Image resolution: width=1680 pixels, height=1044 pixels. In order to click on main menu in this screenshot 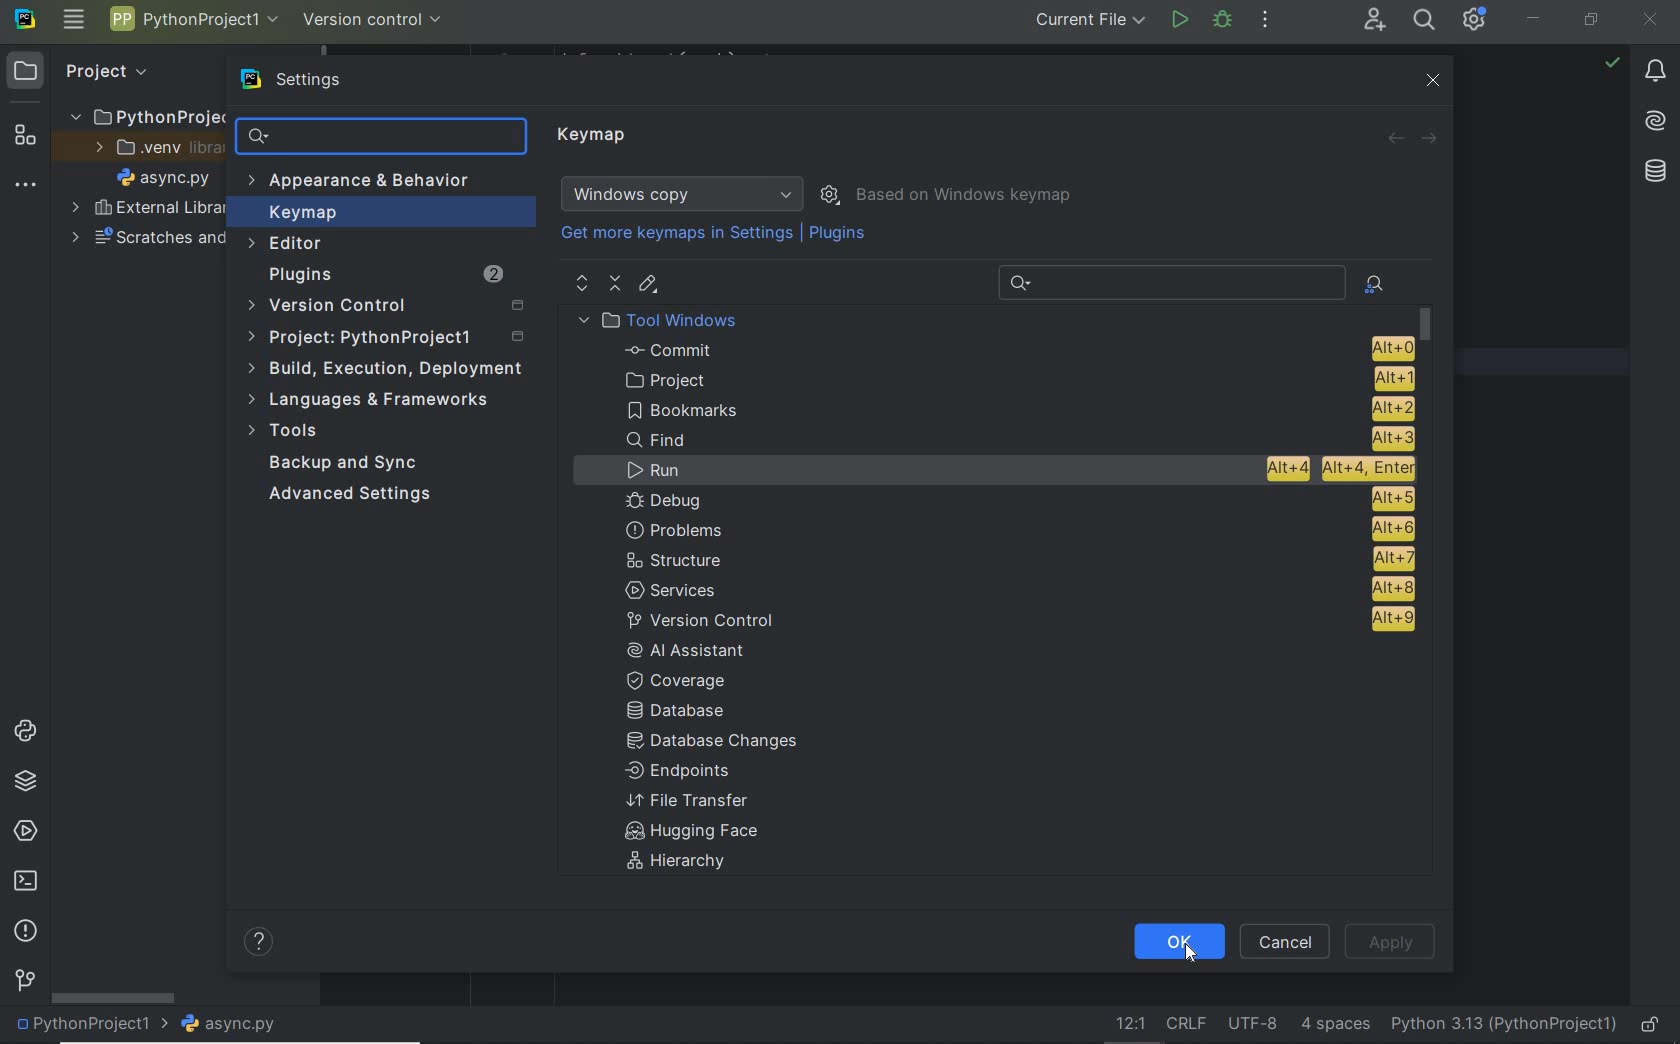, I will do `click(73, 21)`.